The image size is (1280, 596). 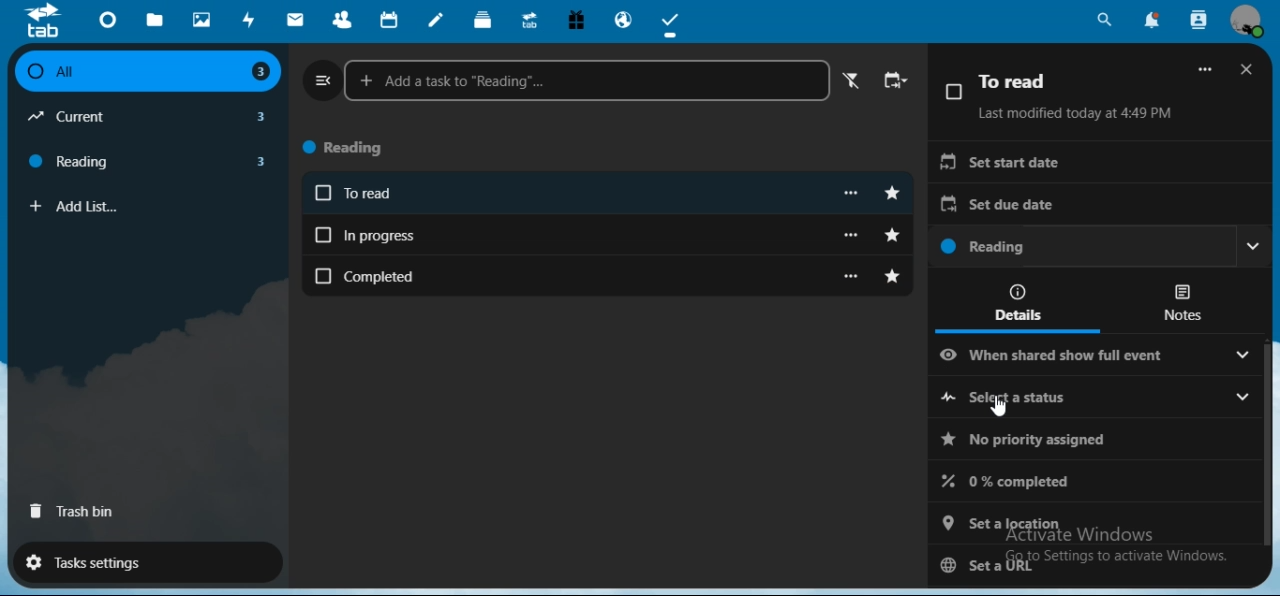 What do you see at coordinates (896, 276) in the screenshot?
I see `toggle starred` at bounding box center [896, 276].